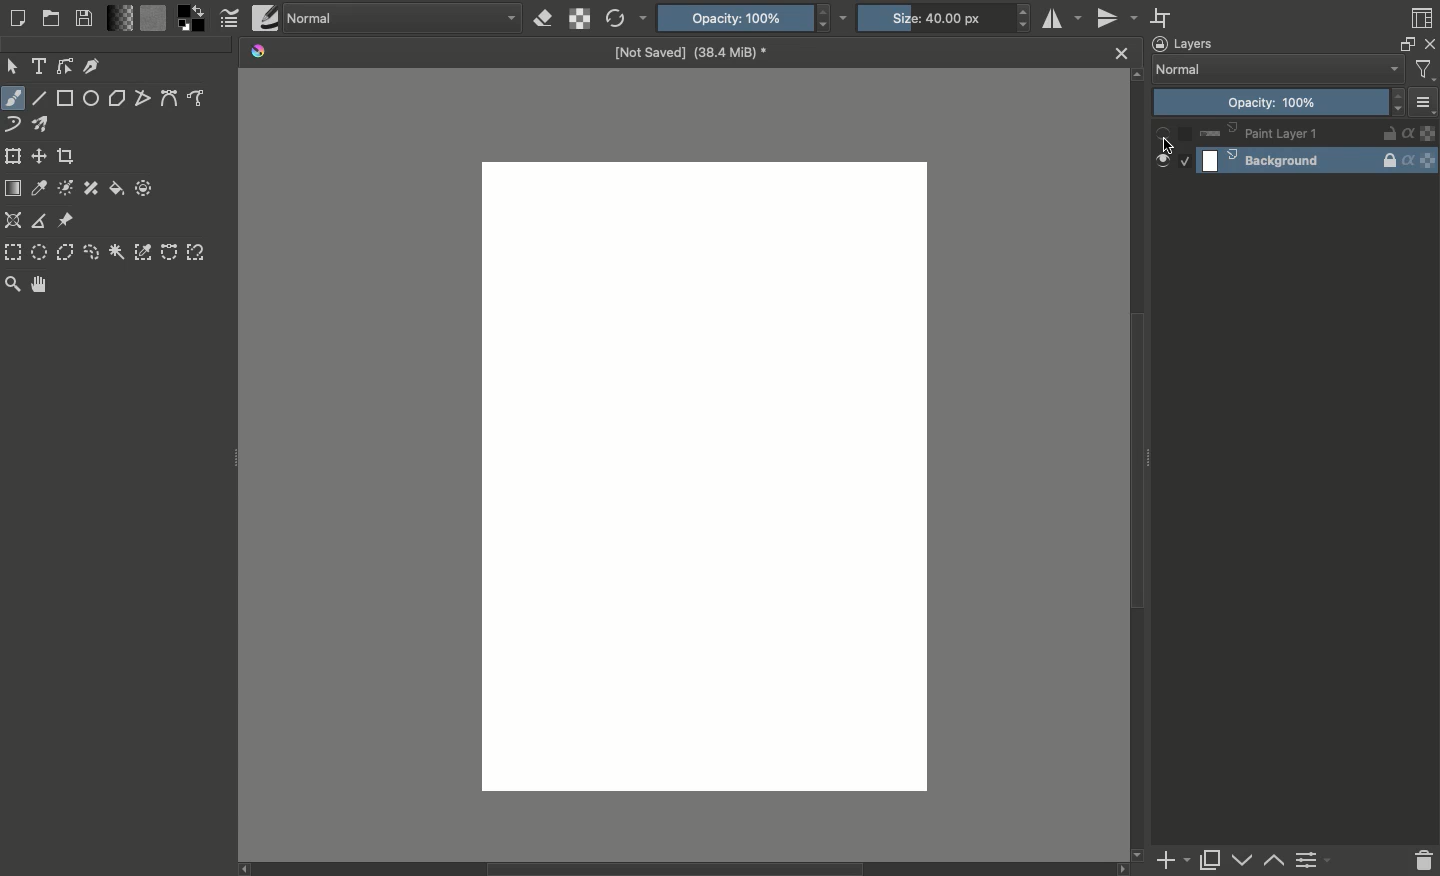  Describe the element at coordinates (200, 98) in the screenshot. I see `Freehand path` at that location.